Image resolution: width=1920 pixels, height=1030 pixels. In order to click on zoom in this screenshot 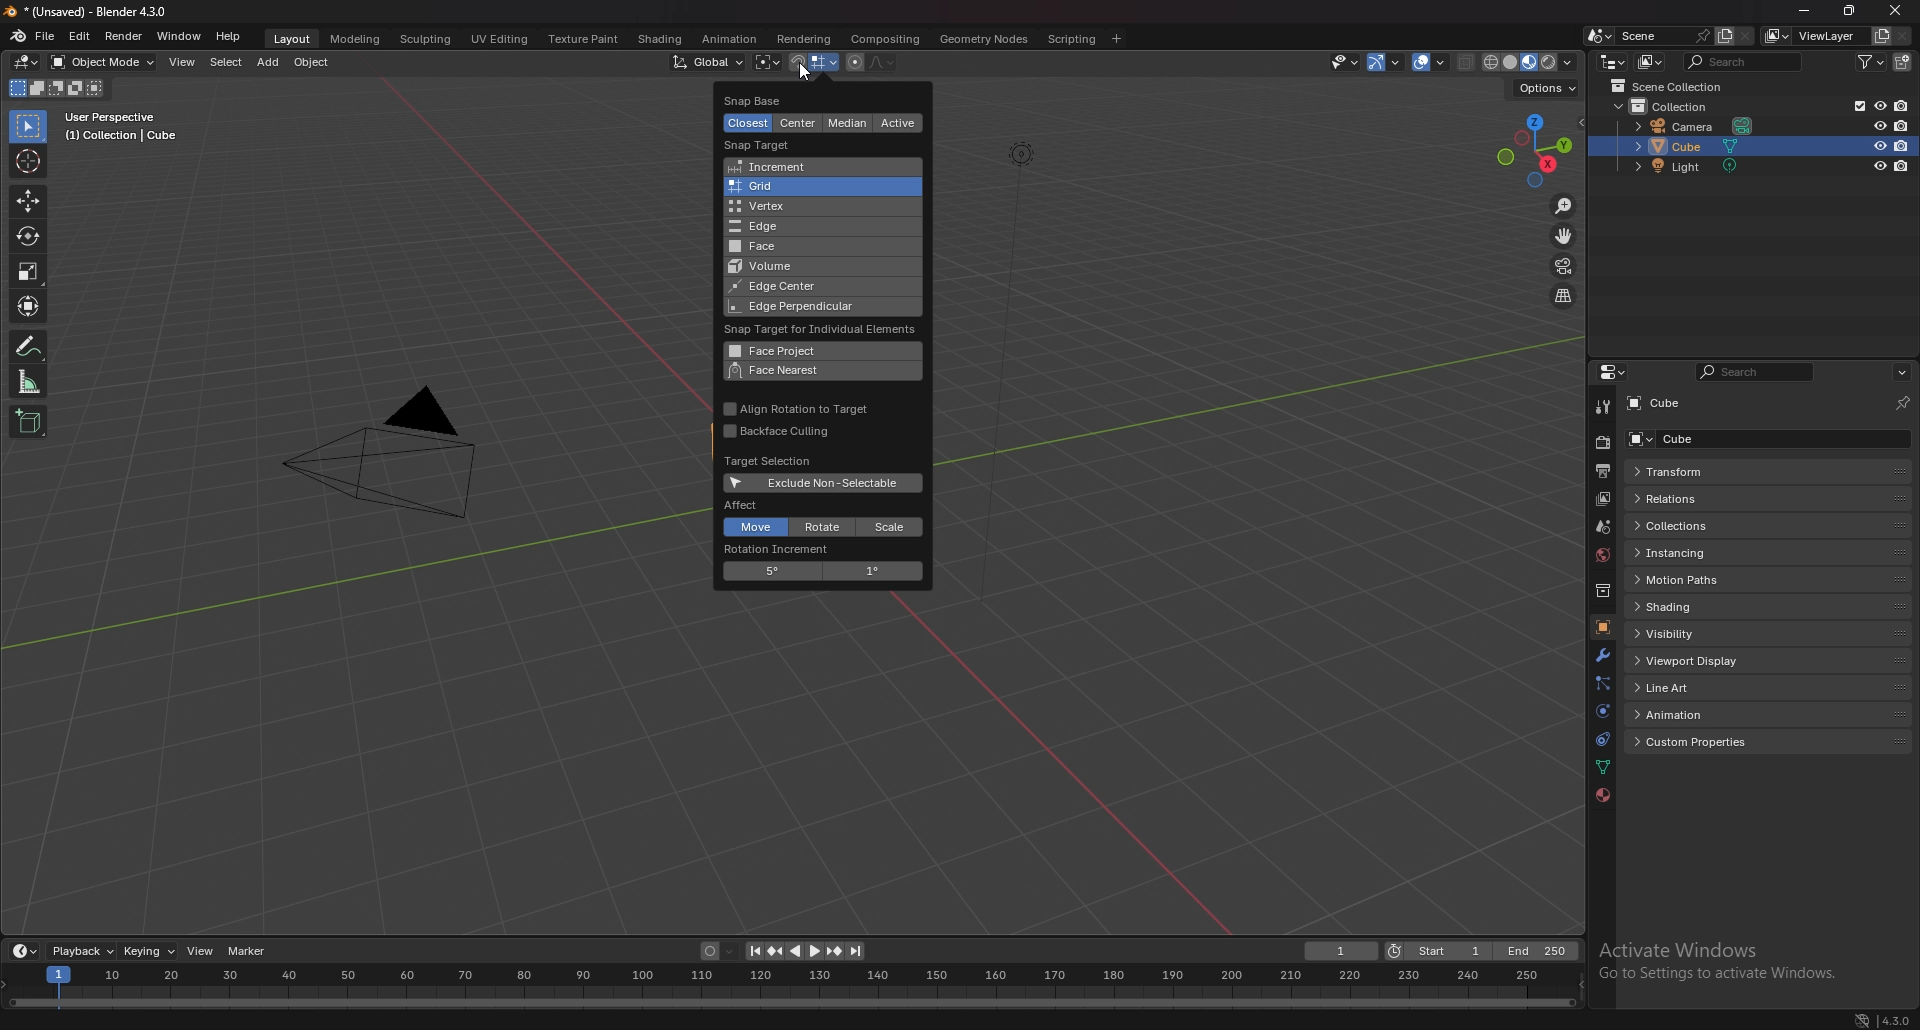, I will do `click(1565, 207)`.